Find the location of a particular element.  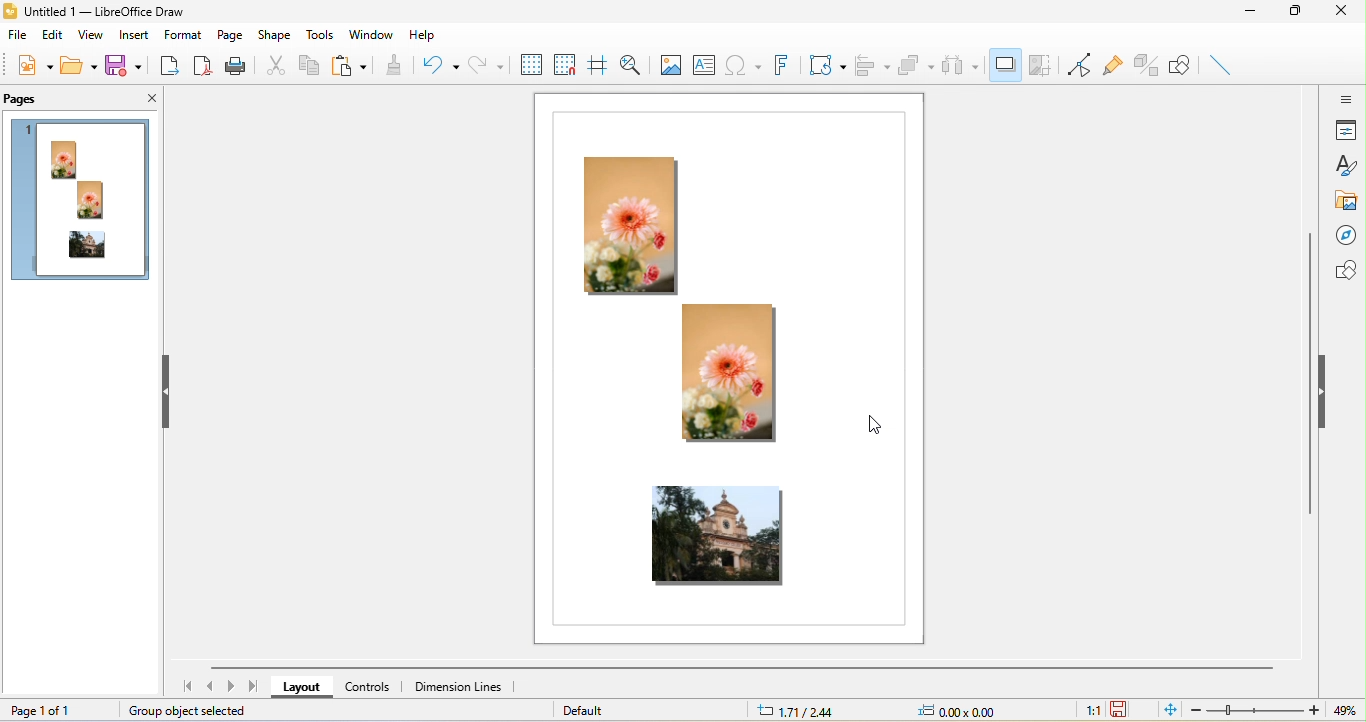

hide is located at coordinates (1328, 391).